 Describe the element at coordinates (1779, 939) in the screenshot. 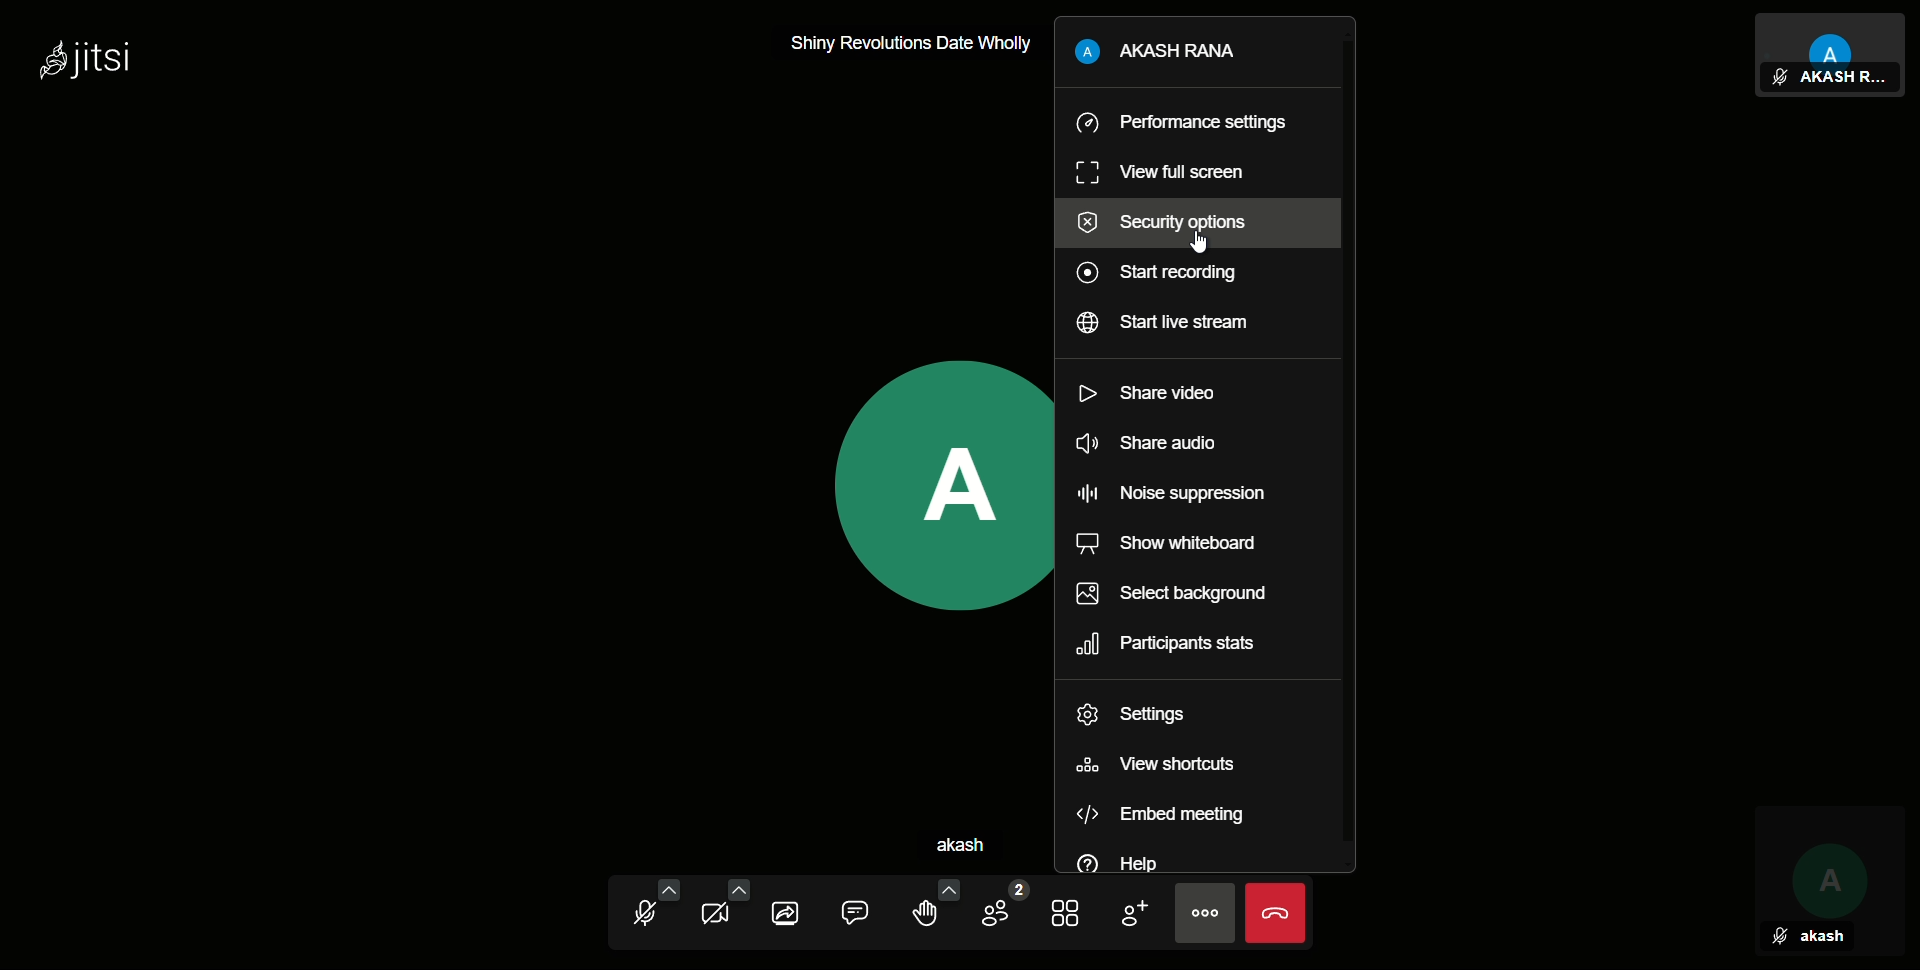

I see `mute` at that location.